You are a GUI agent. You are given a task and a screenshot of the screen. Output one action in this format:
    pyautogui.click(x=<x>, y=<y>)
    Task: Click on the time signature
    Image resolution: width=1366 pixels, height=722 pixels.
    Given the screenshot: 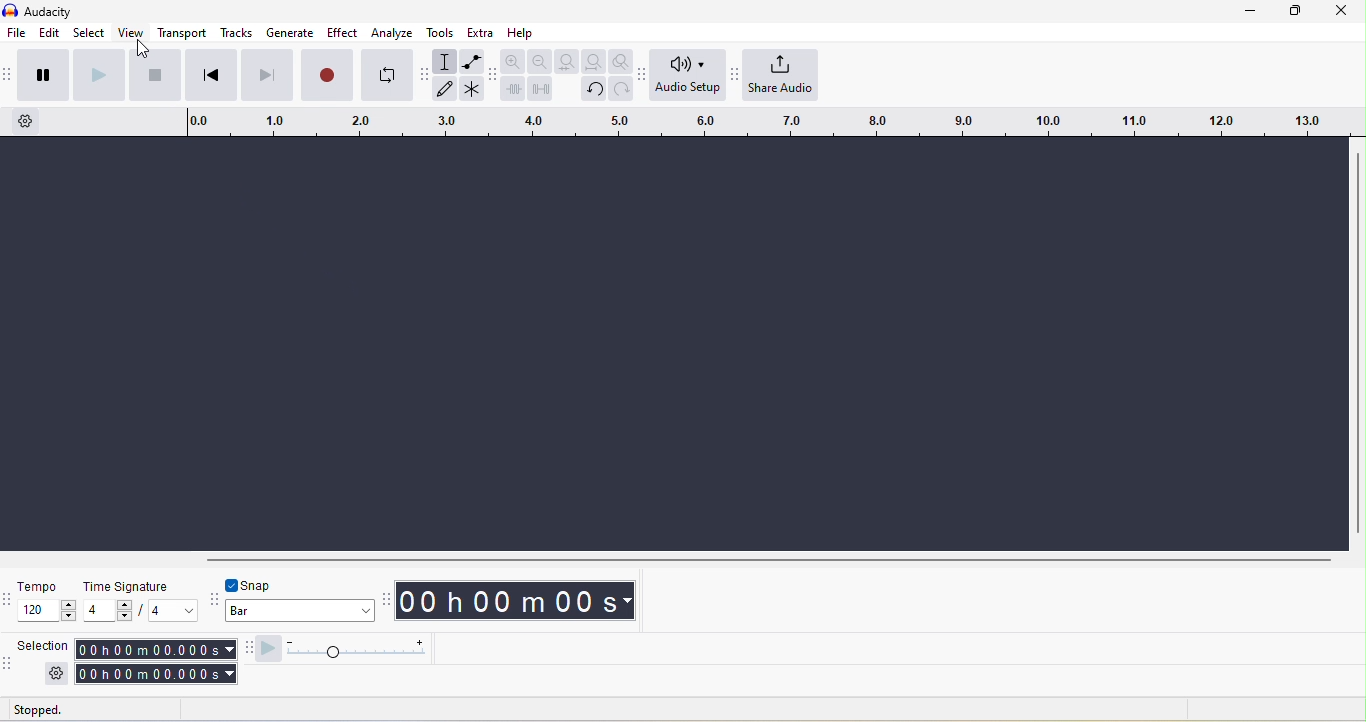 What is the action you would take?
    pyautogui.click(x=128, y=587)
    